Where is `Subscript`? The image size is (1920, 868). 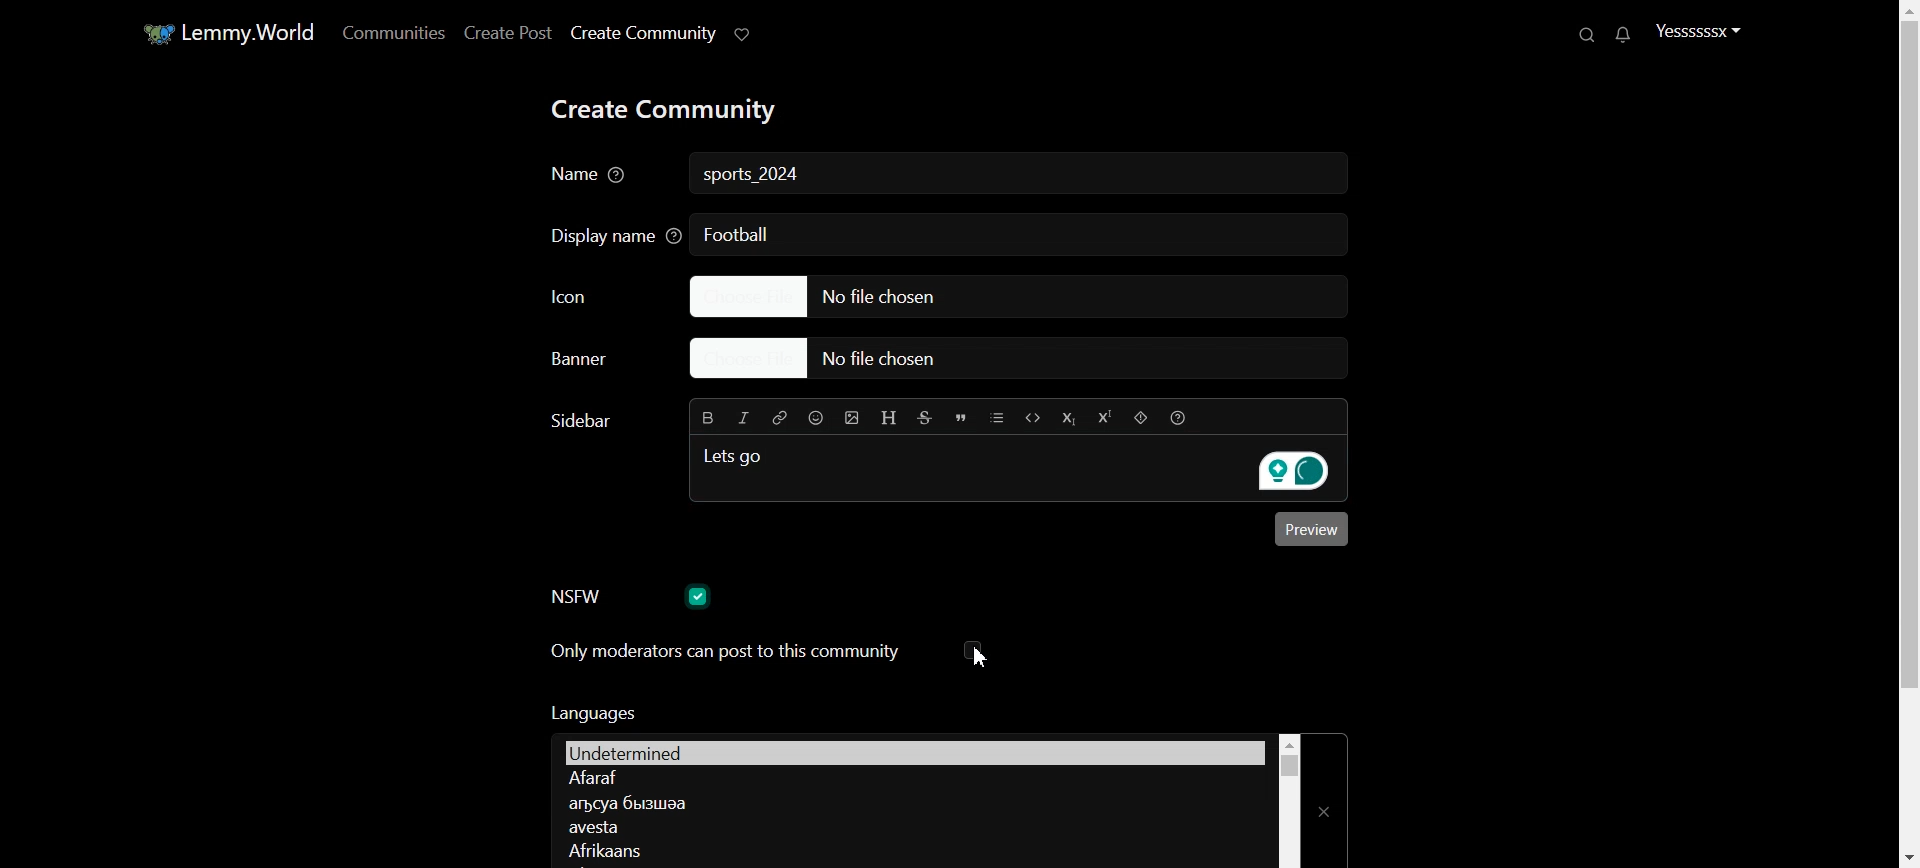
Subscript is located at coordinates (1067, 418).